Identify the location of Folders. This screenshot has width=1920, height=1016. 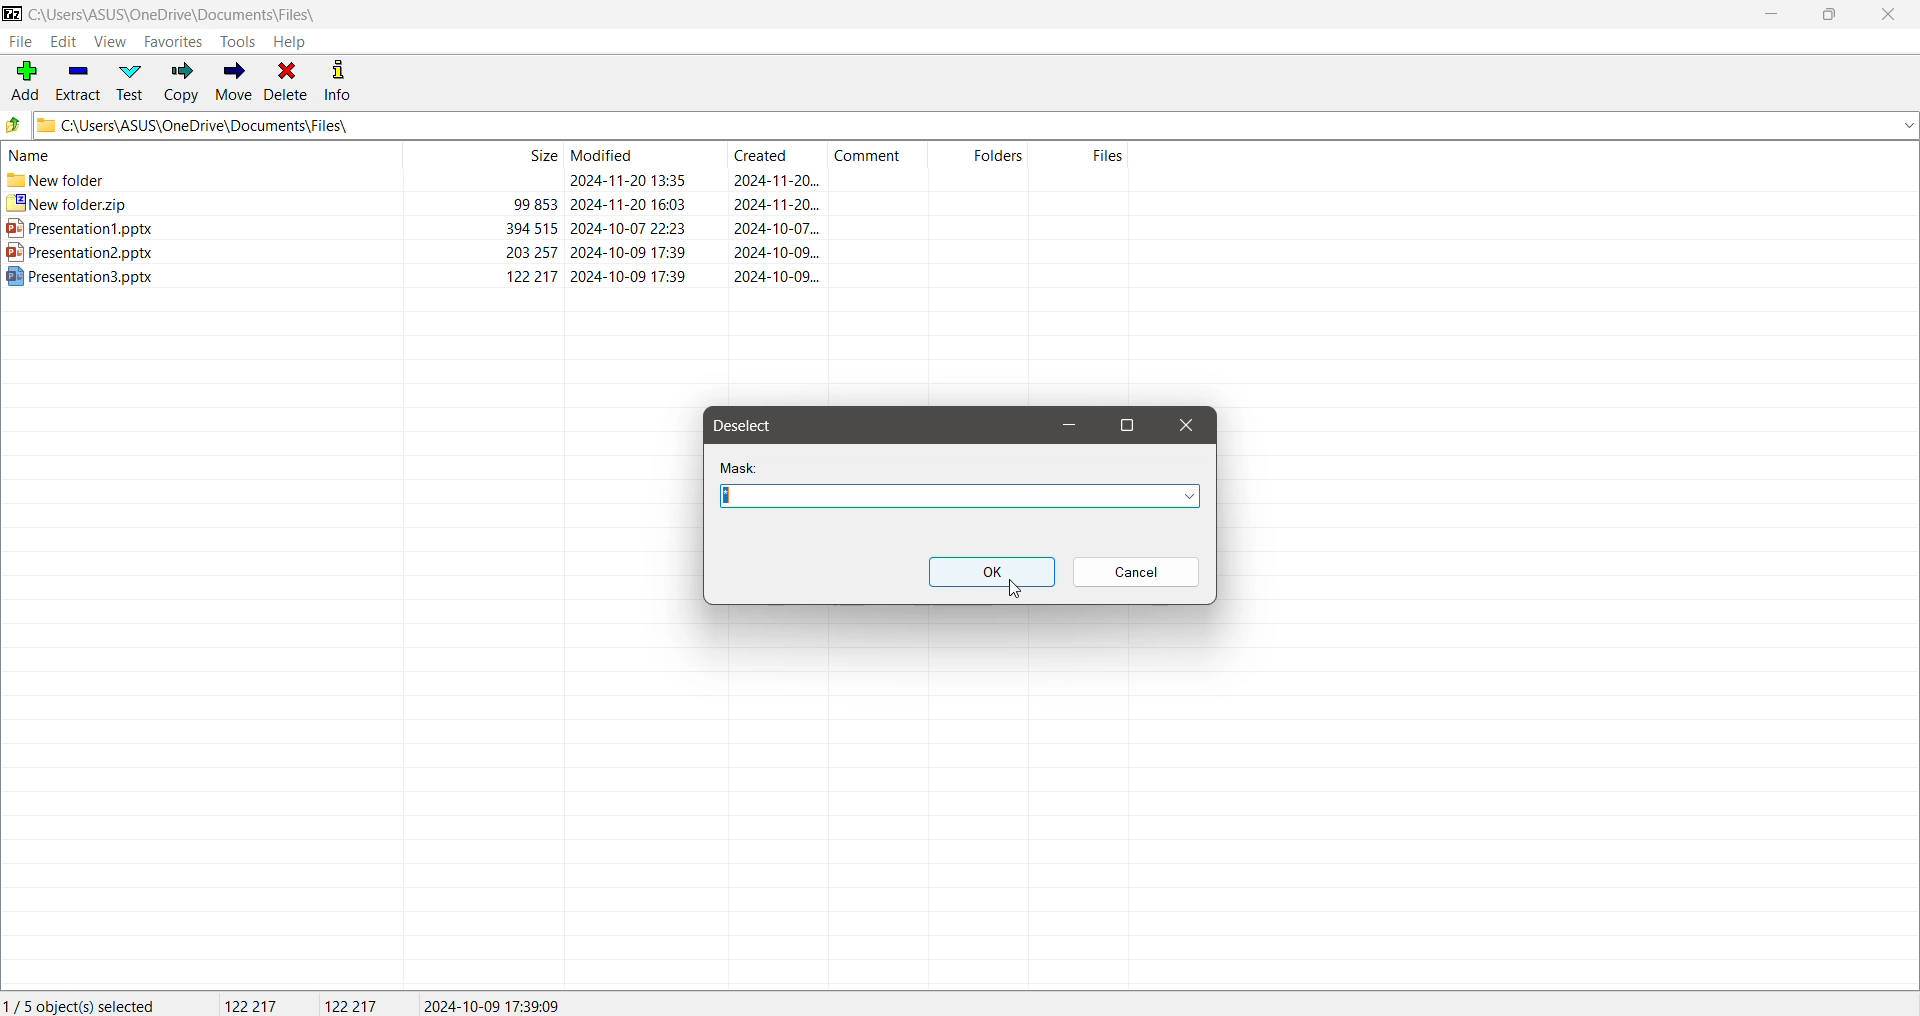
(981, 155).